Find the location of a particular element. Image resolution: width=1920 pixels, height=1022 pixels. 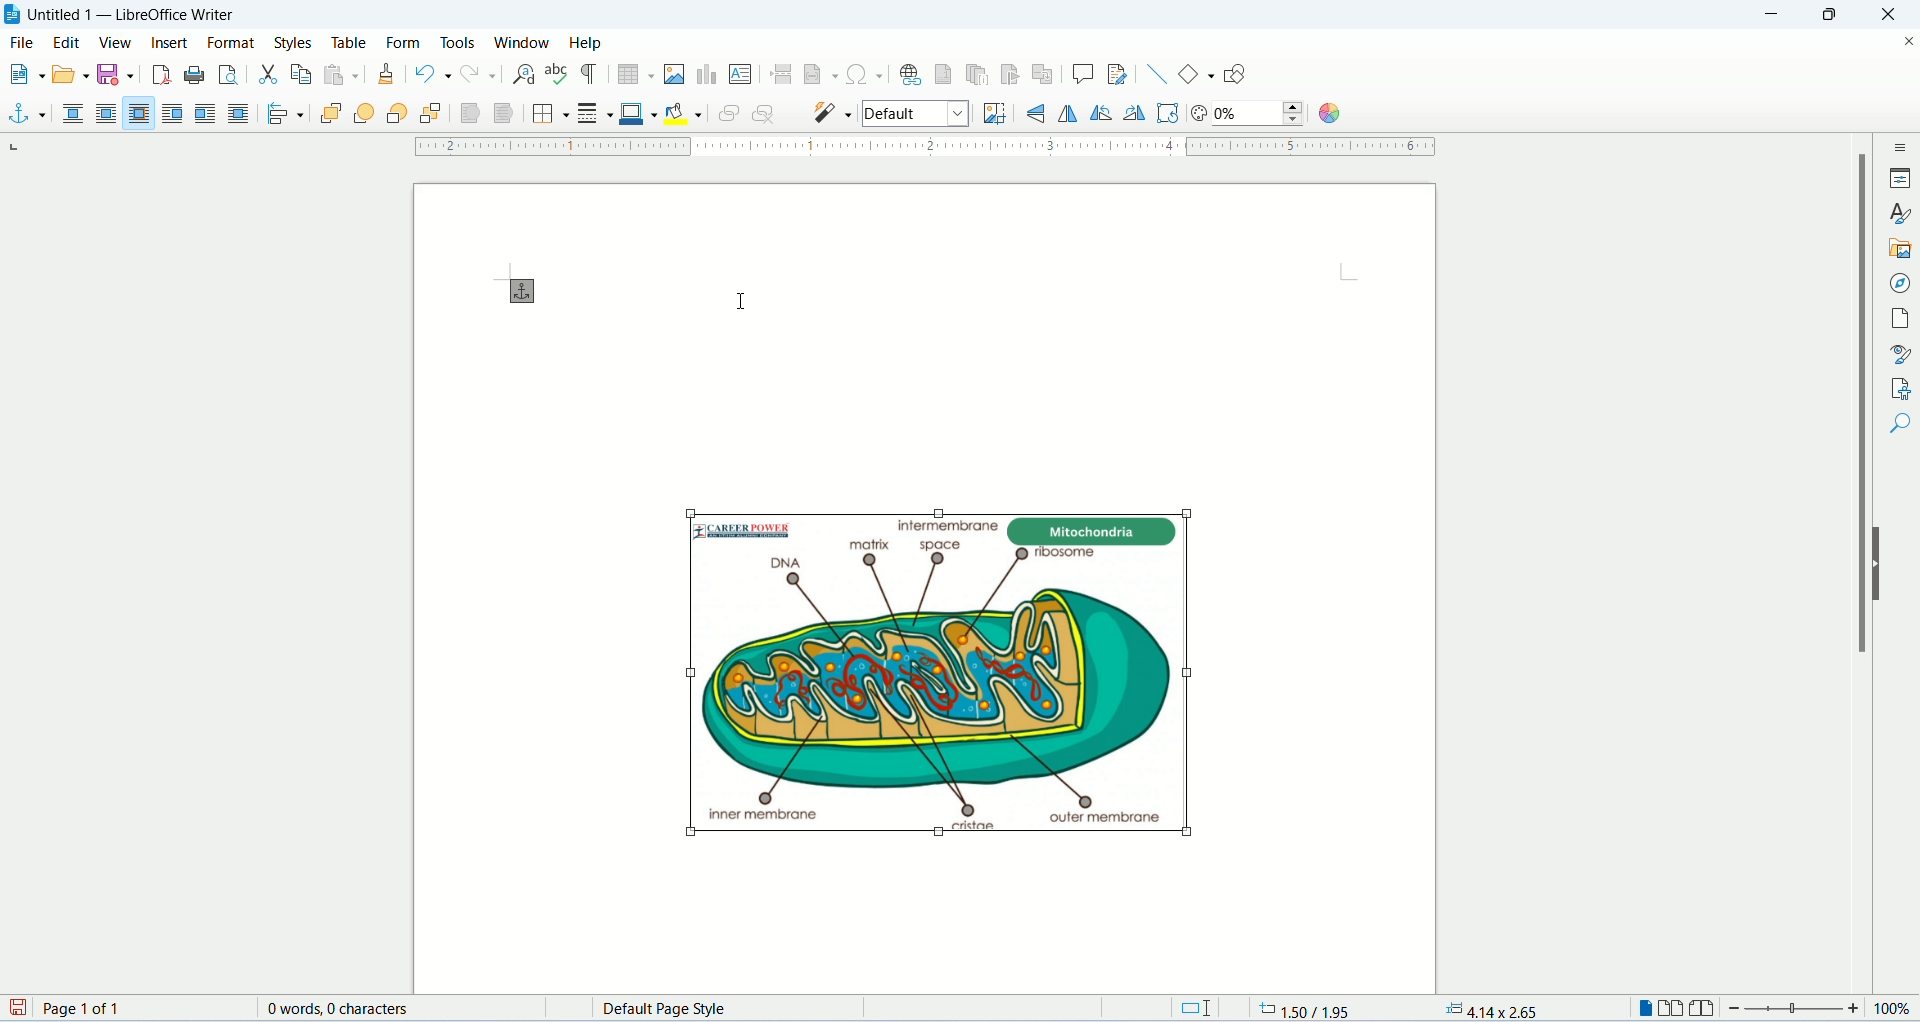

crop image is located at coordinates (991, 113).